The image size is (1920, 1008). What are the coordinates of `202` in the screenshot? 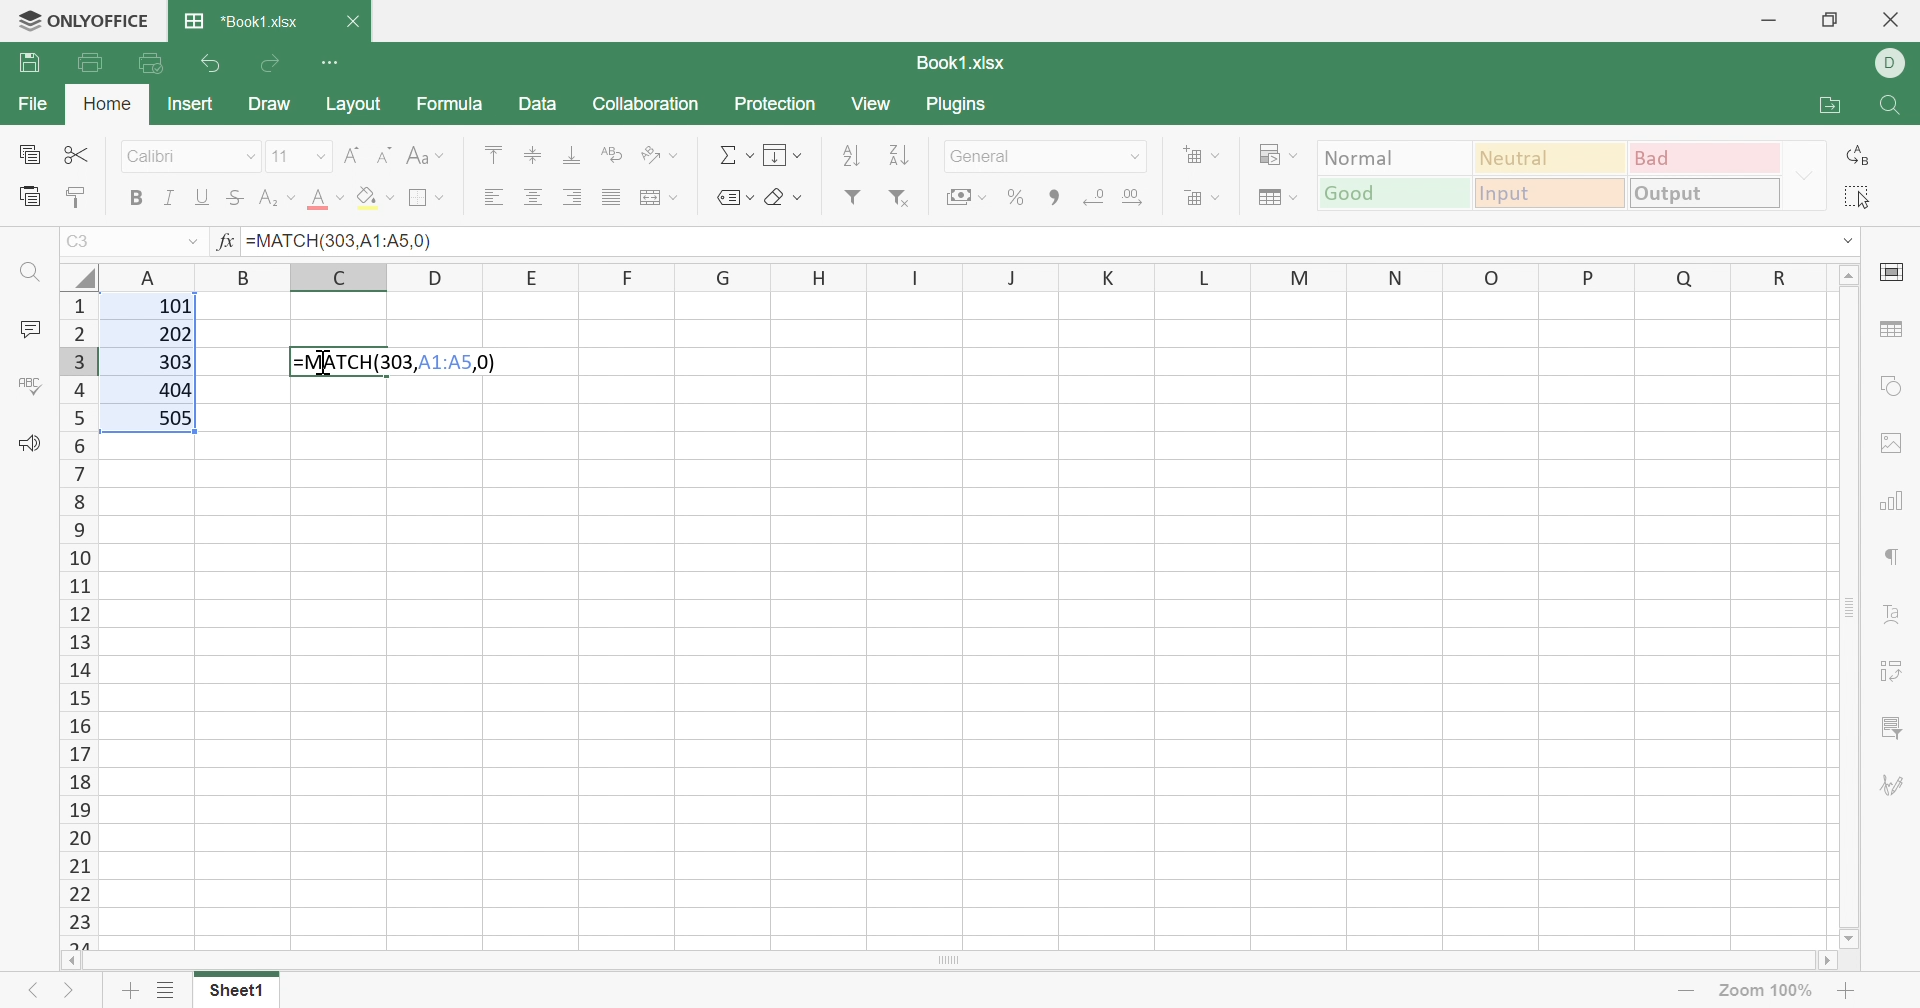 It's located at (175, 338).